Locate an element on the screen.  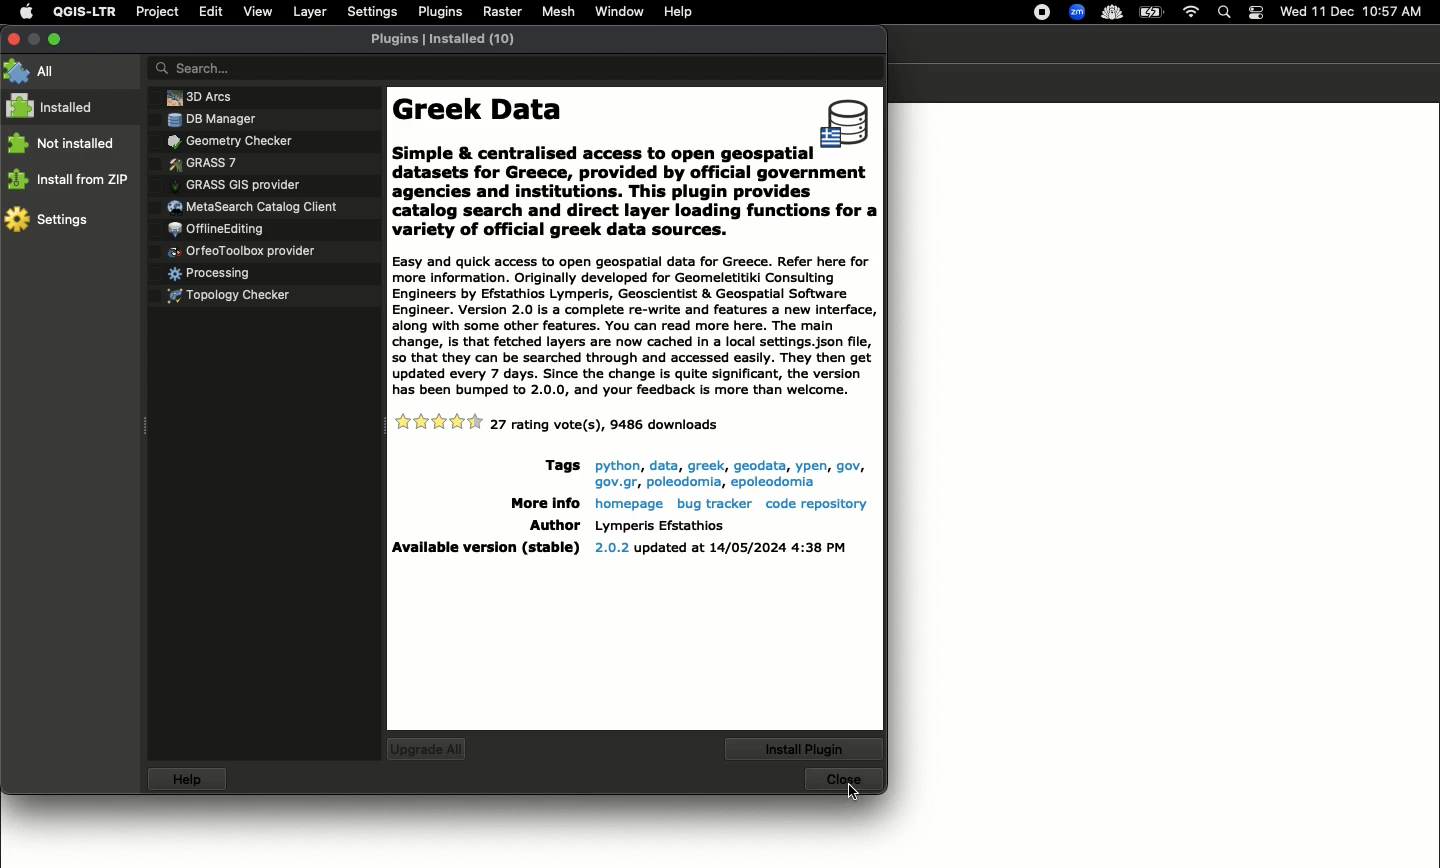
Install from zip is located at coordinates (69, 178).